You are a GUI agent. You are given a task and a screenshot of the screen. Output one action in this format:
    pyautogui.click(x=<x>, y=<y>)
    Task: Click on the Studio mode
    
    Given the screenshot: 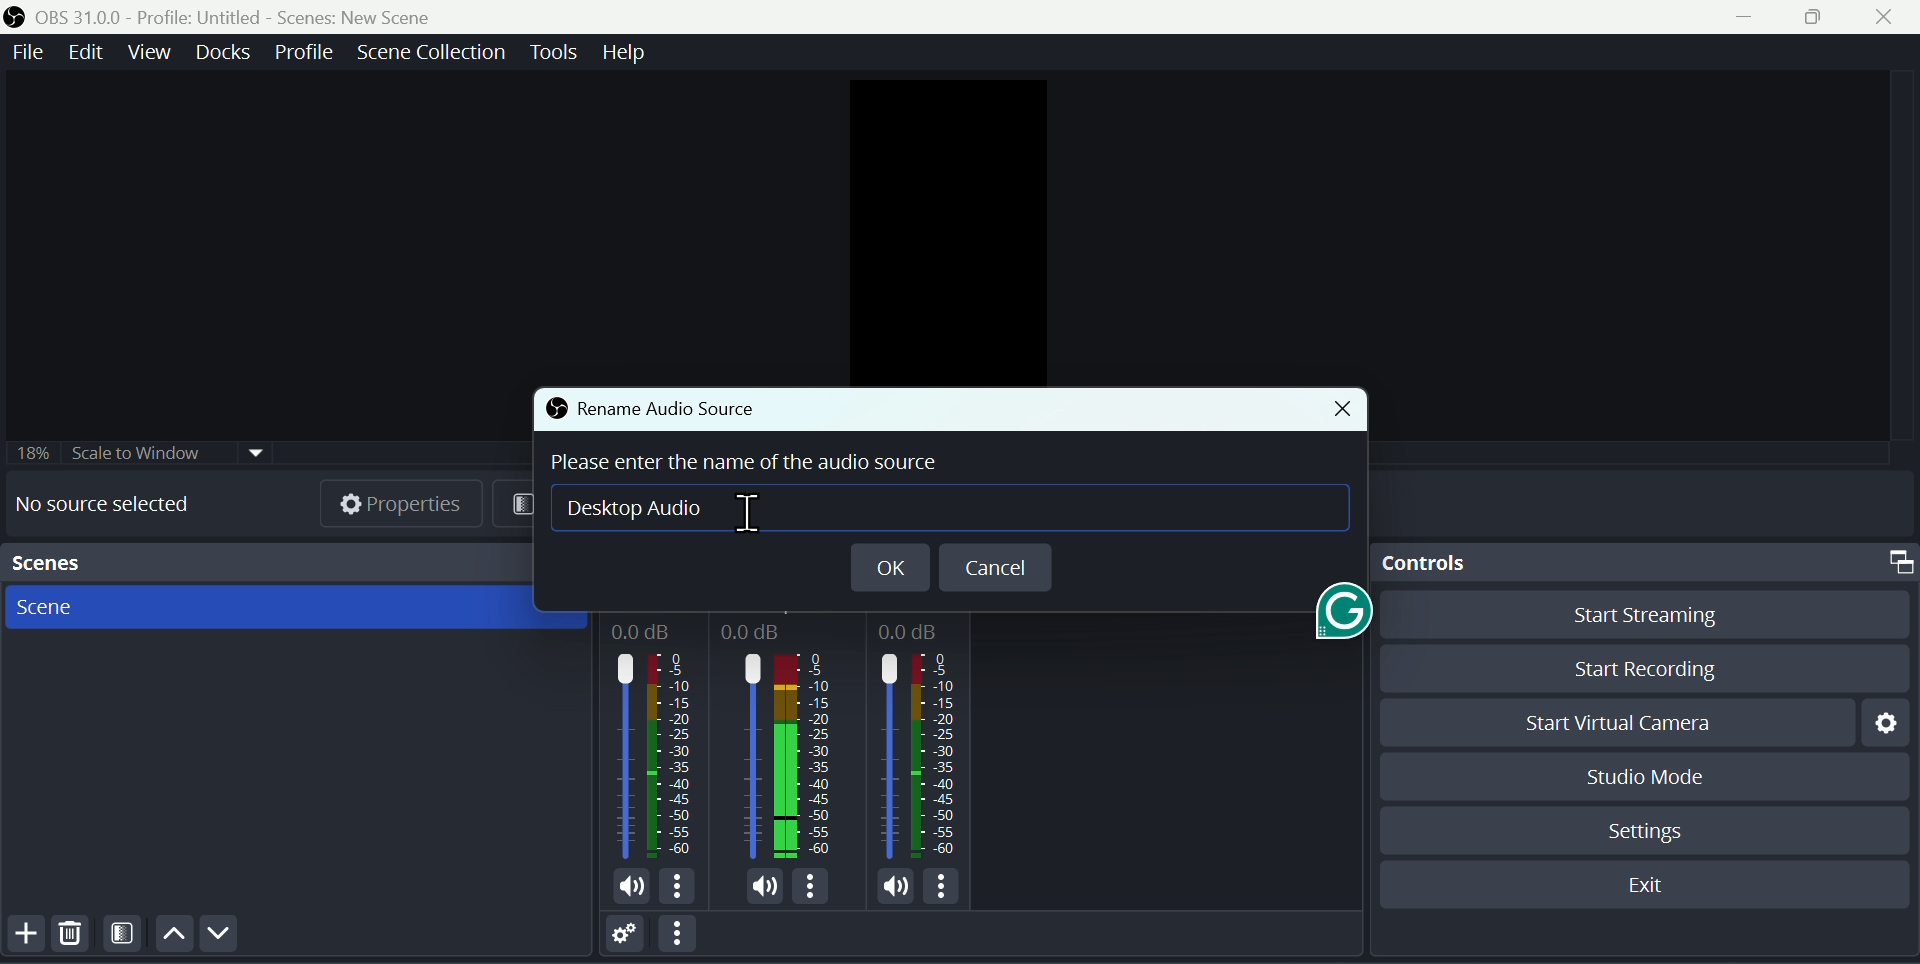 What is the action you would take?
    pyautogui.click(x=1649, y=775)
    